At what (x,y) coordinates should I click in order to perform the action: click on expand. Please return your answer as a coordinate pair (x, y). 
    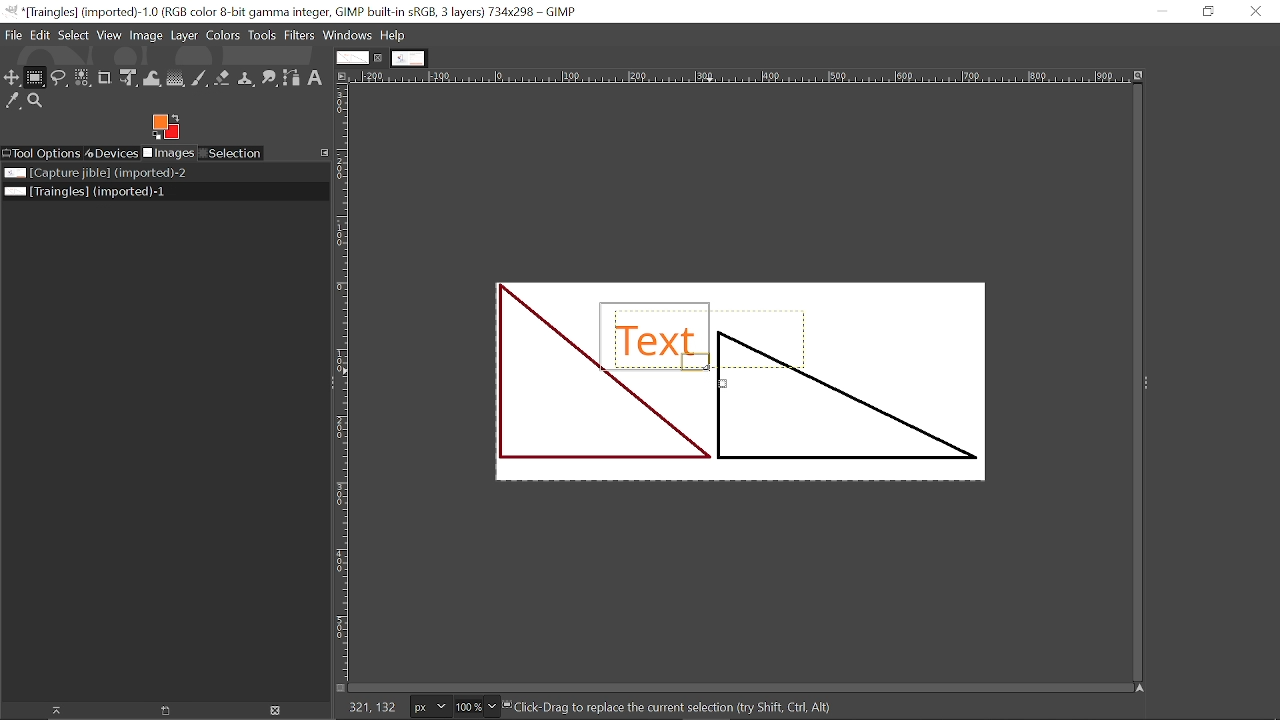
    Looking at the image, I should click on (1145, 380).